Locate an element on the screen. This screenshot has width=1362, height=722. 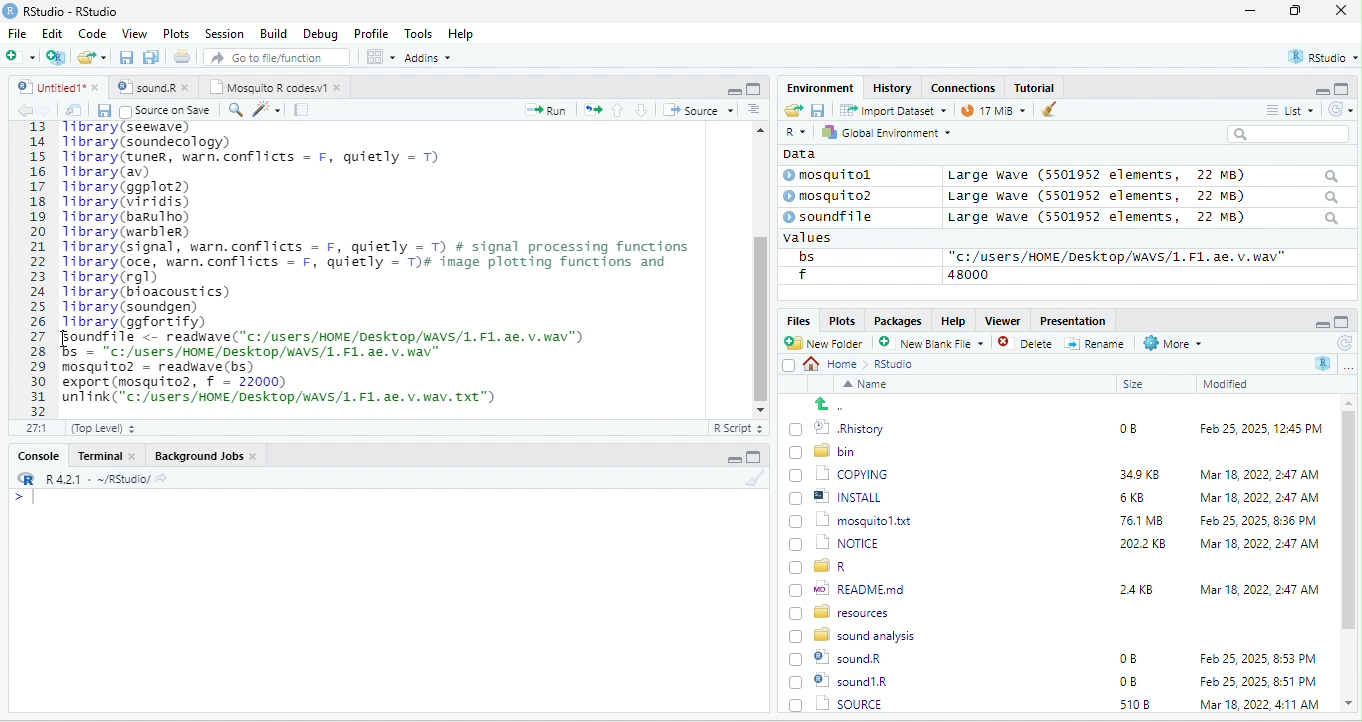
R is located at coordinates (794, 133).